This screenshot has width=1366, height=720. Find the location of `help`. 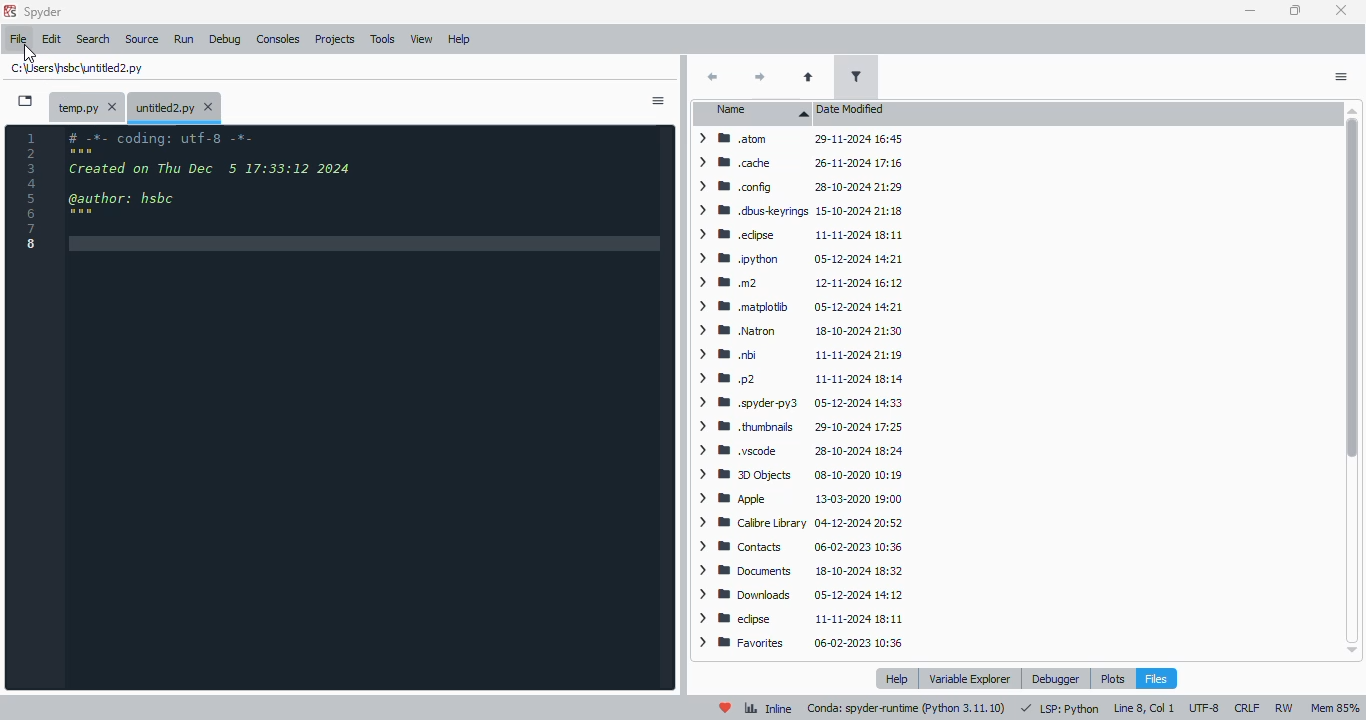

help is located at coordinates (899, 679).